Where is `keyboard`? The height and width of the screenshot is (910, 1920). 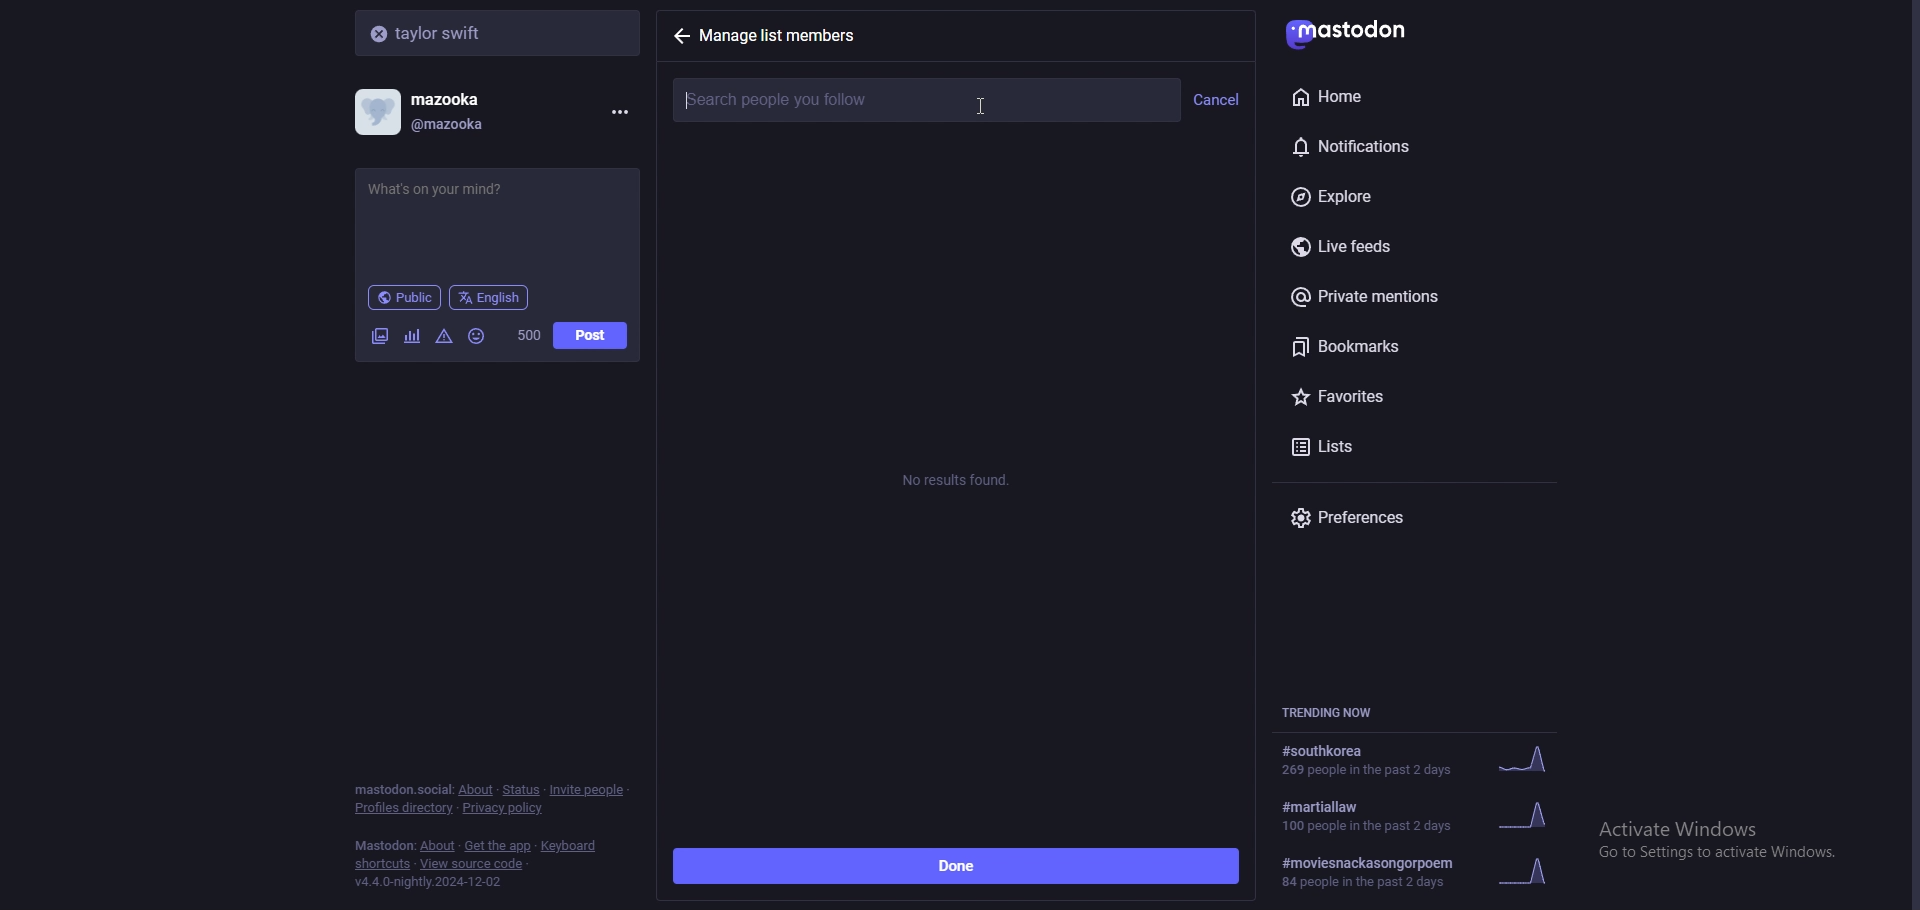 keyboard is located at coordinates (571, 846).